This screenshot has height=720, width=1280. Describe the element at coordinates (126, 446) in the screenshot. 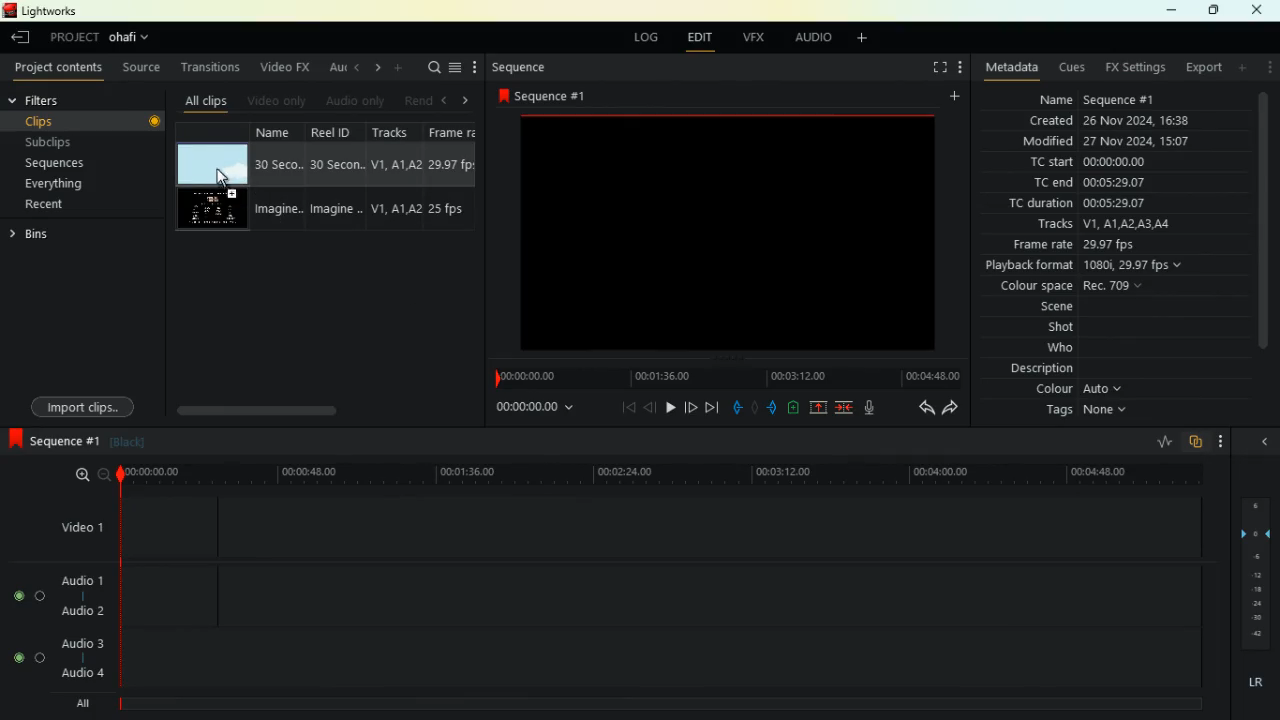

I see `black` at that location.